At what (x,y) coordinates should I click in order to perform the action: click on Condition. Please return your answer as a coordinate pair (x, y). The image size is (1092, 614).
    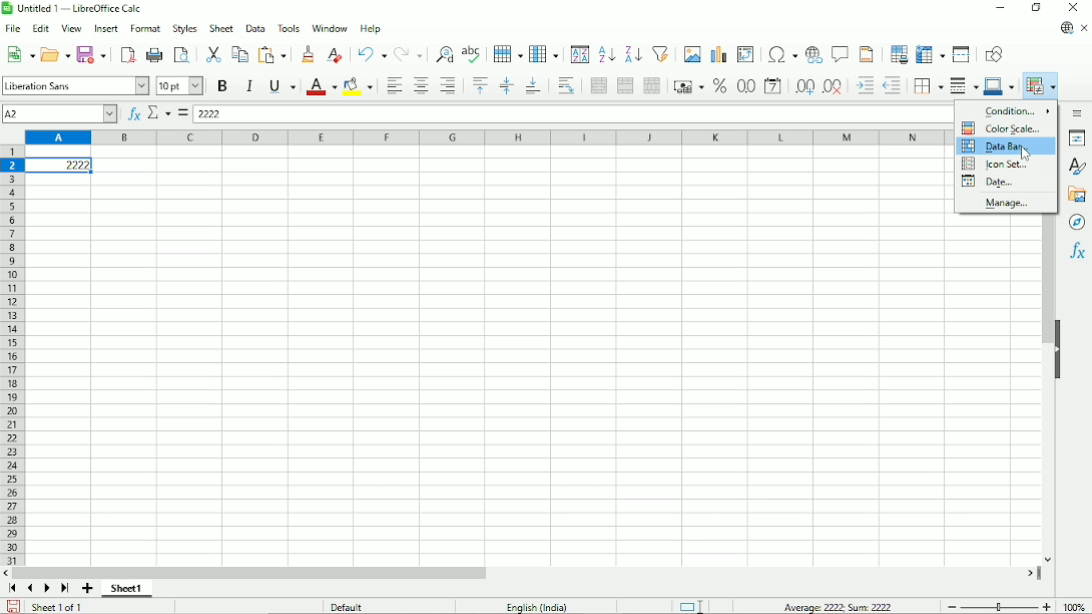
    Looking at the image, I should click on (1018, 111).